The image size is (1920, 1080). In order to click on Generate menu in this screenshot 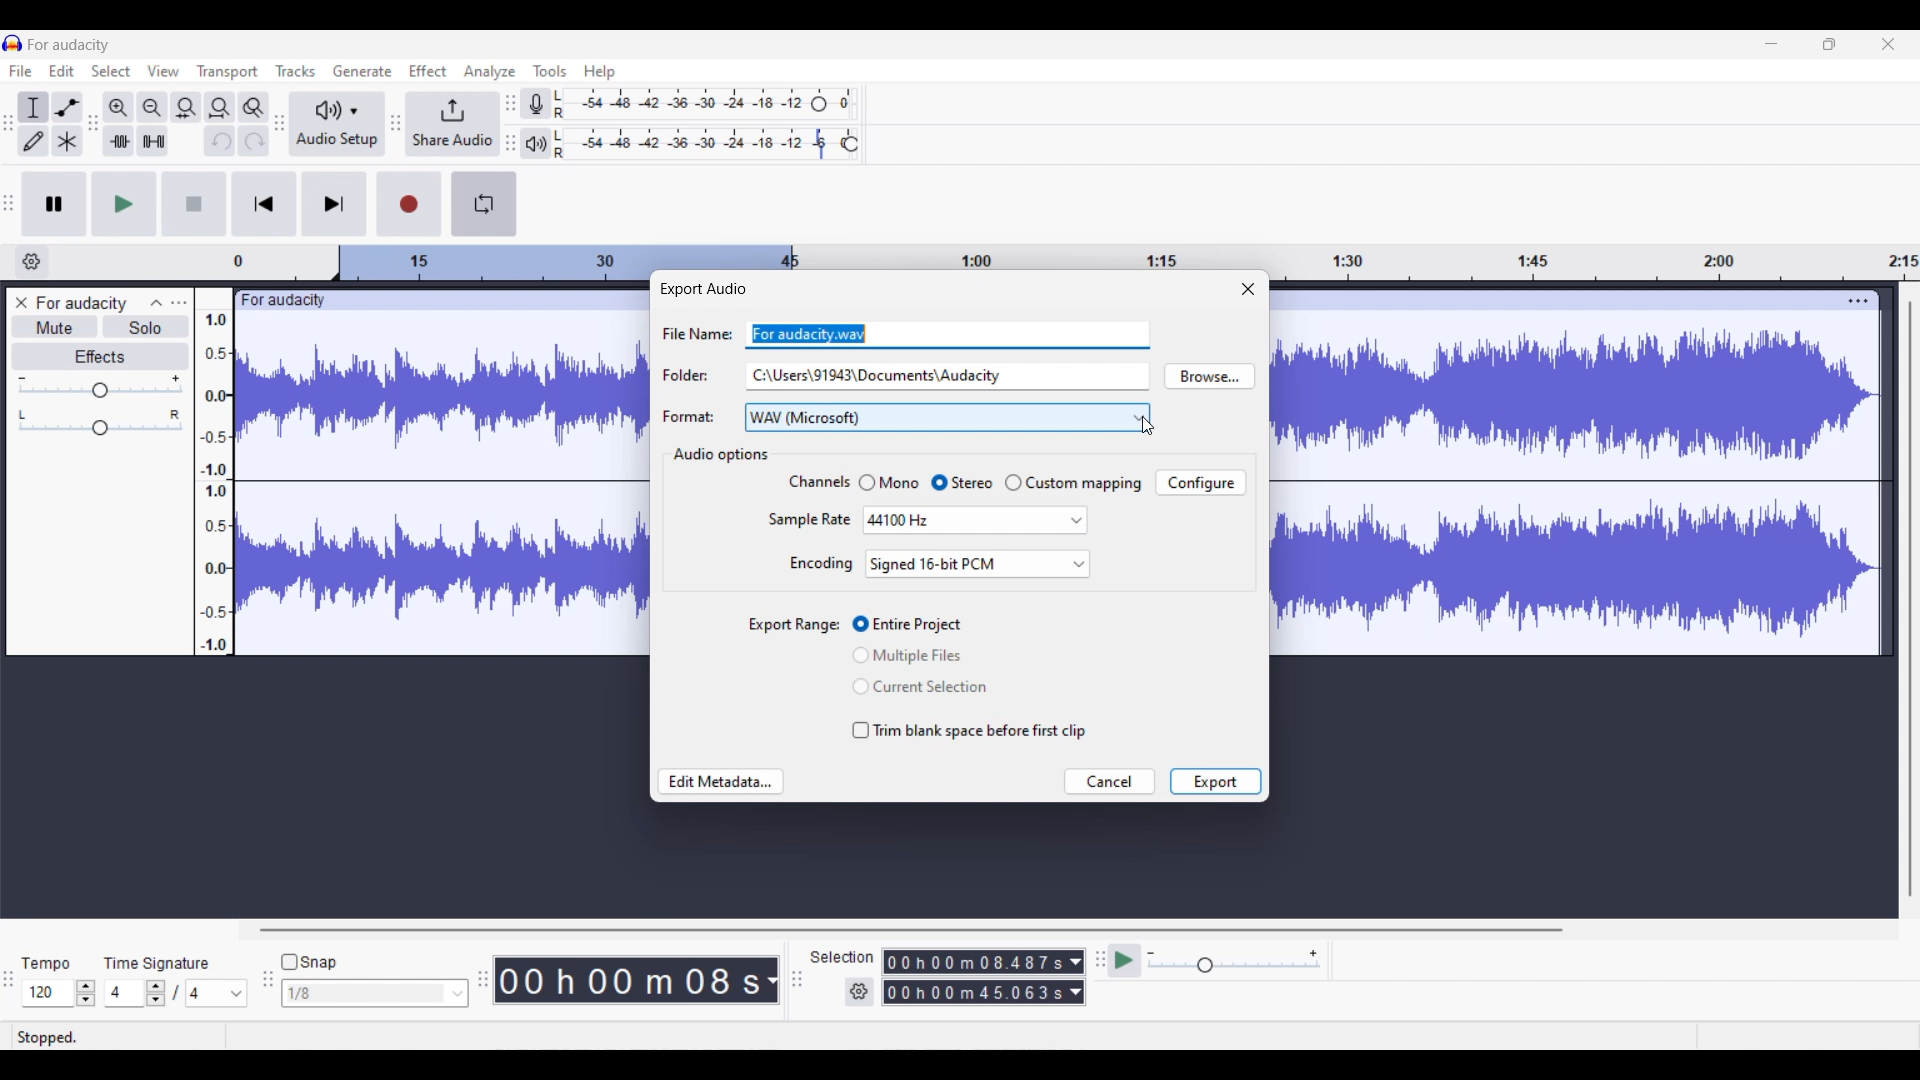, I will do `click(362, 71)`.